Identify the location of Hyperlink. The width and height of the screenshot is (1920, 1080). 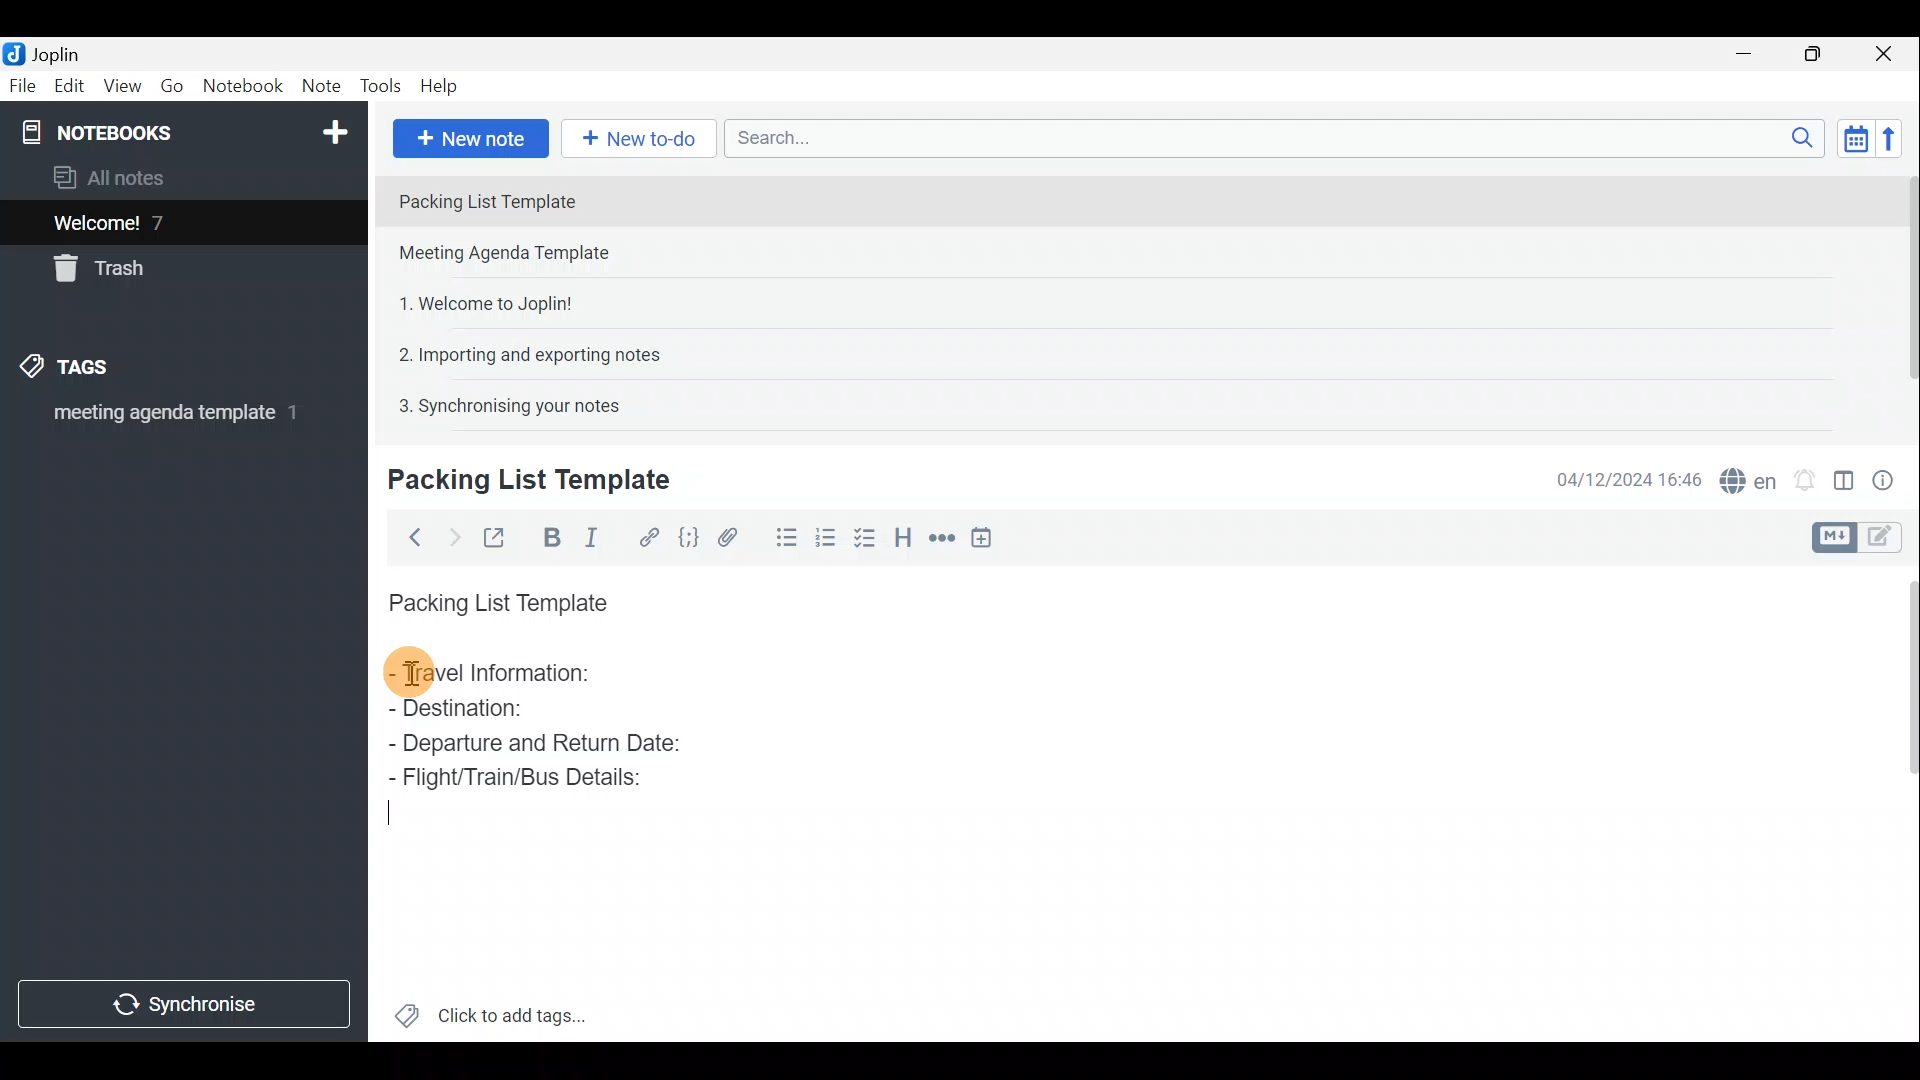
(645, 535).